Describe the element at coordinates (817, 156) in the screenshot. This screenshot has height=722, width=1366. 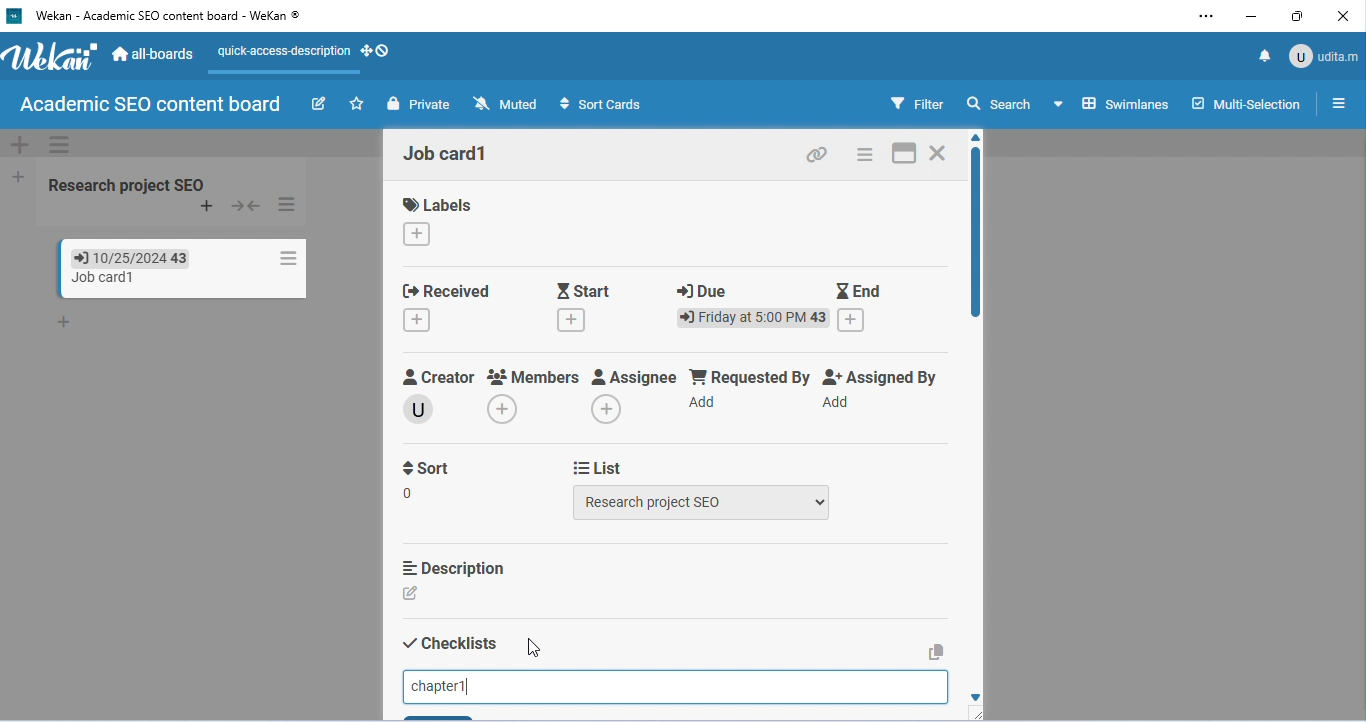
I see `copy card link` at that location.